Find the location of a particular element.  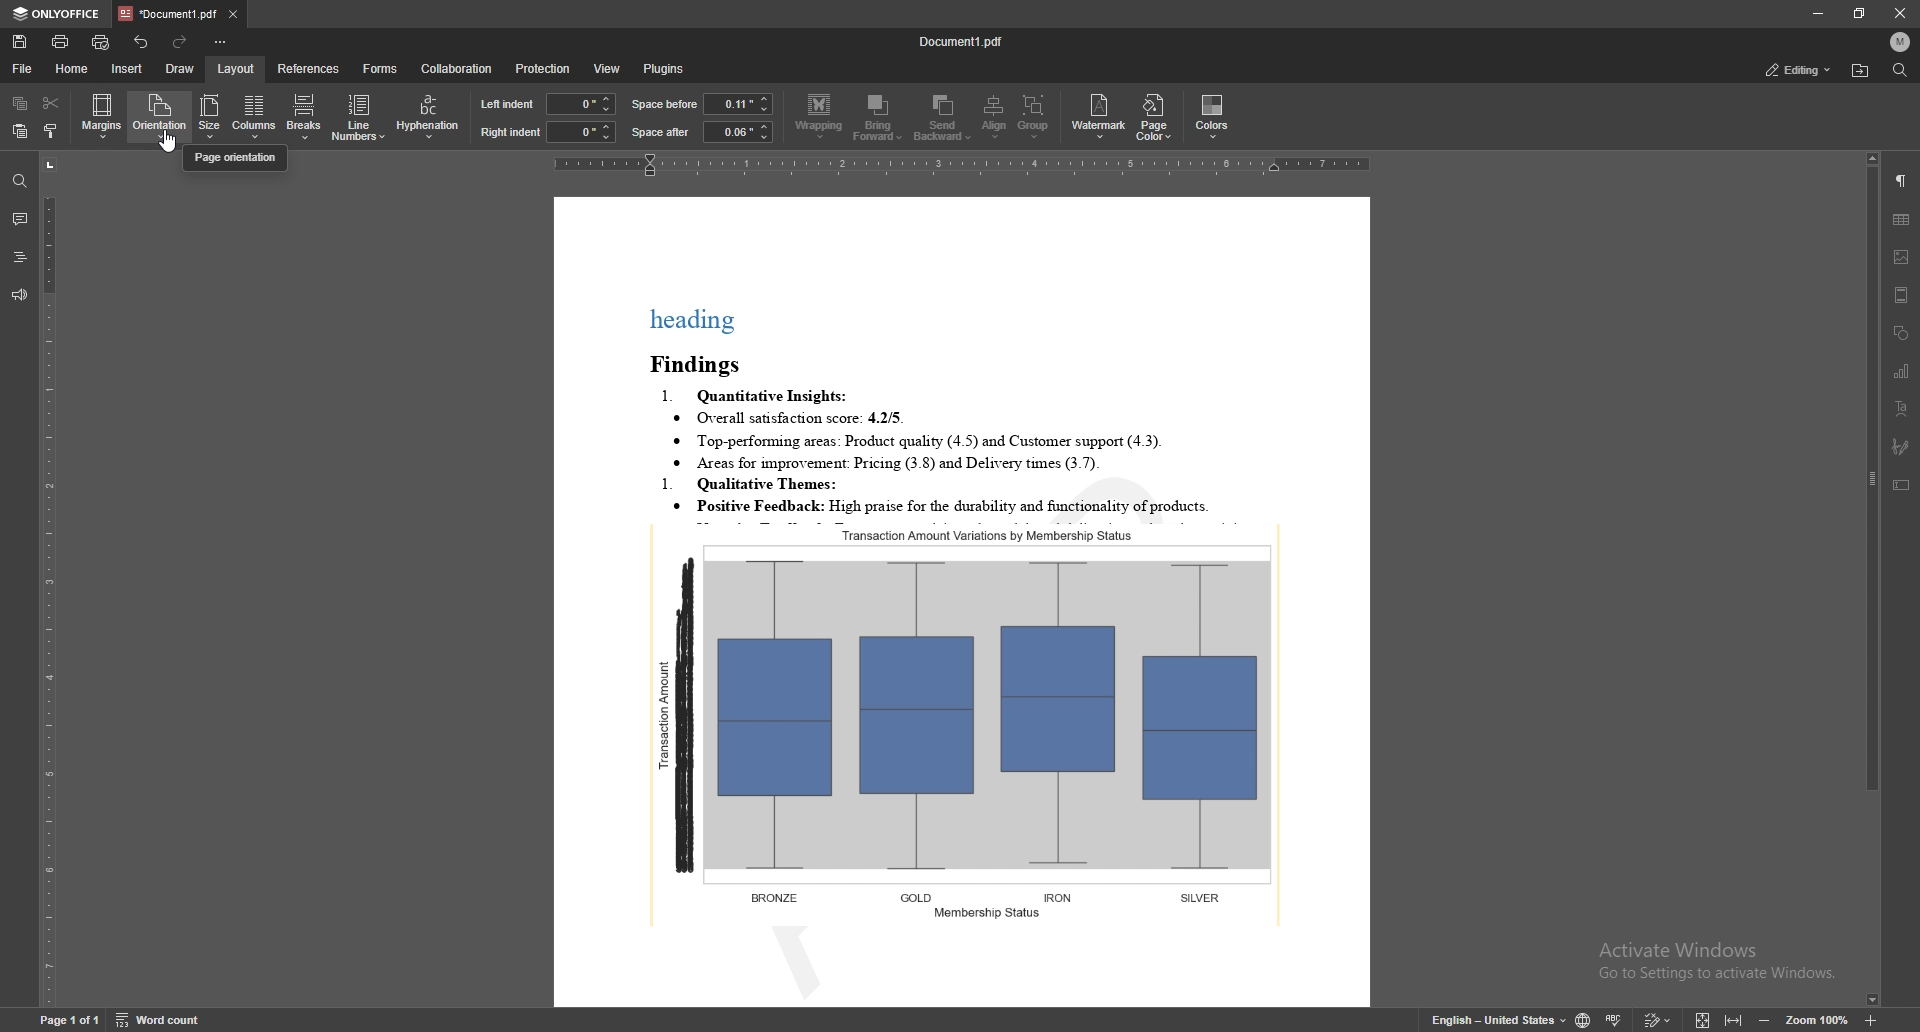

paste is located at coordinates (17, 131).